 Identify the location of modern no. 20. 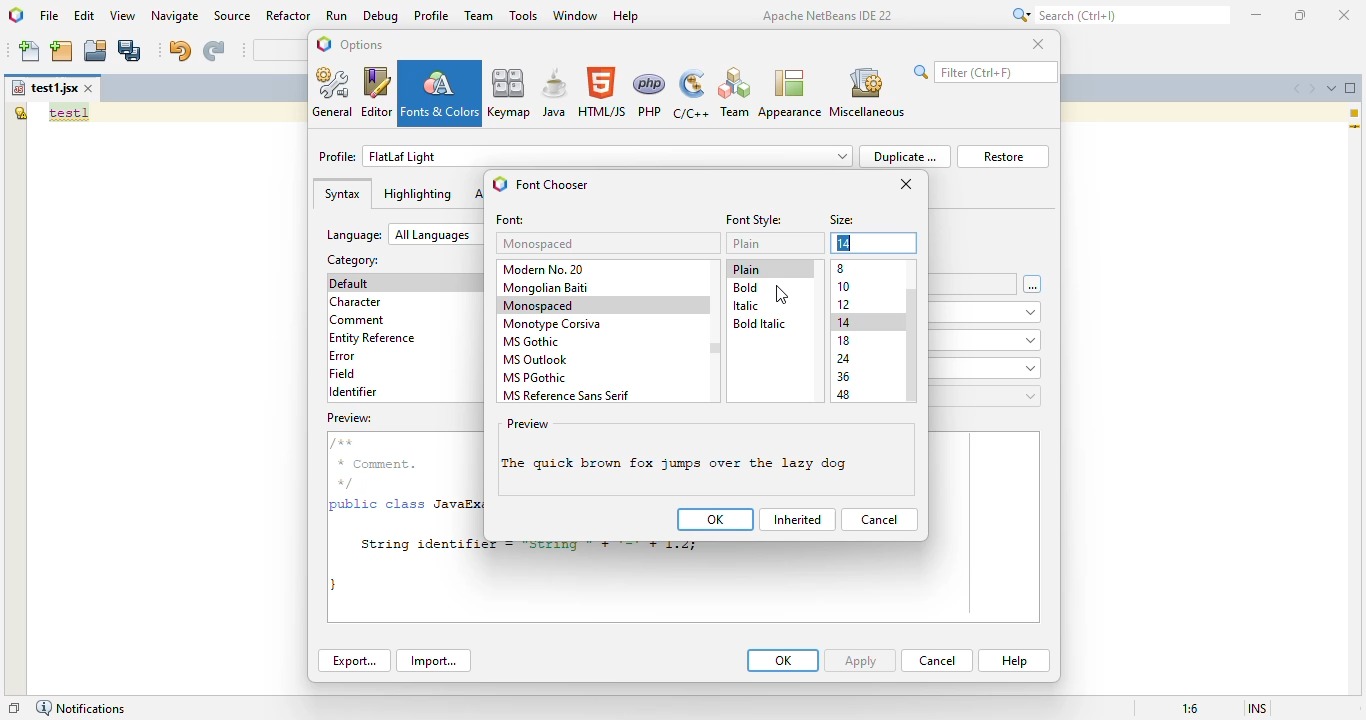
(547, 268).